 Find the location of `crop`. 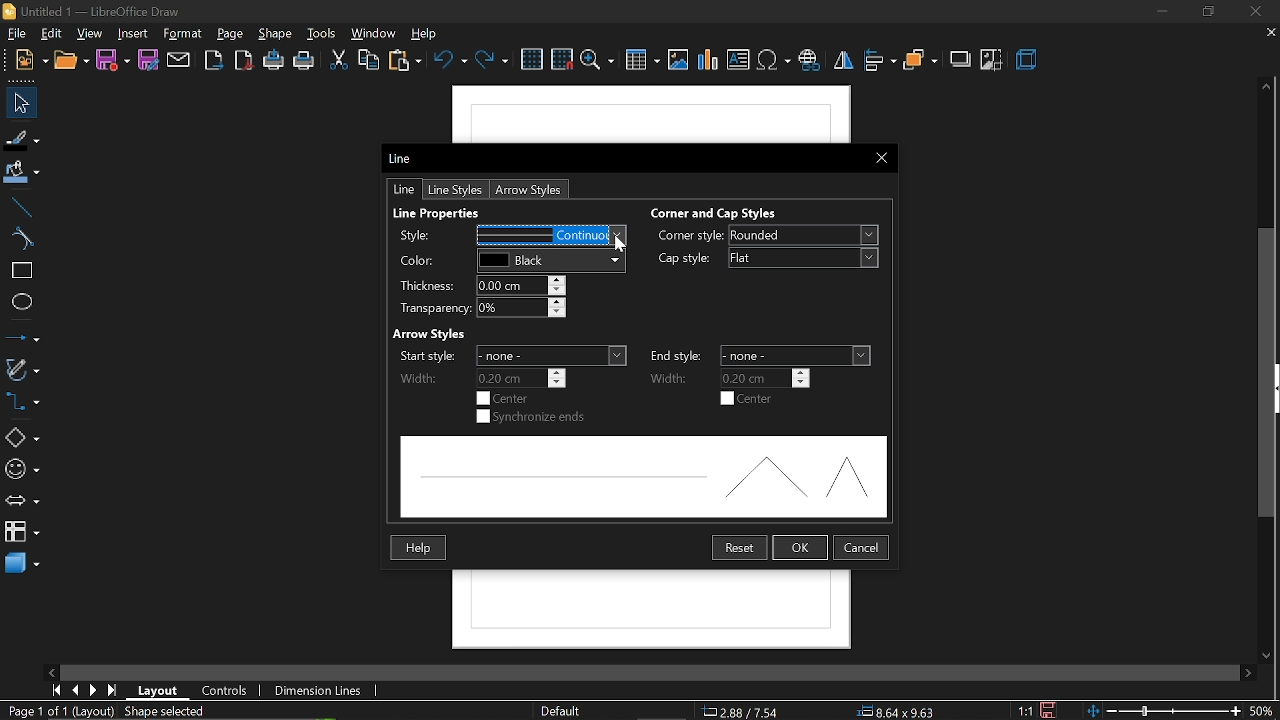

crop is located at coordinates (991, 59).